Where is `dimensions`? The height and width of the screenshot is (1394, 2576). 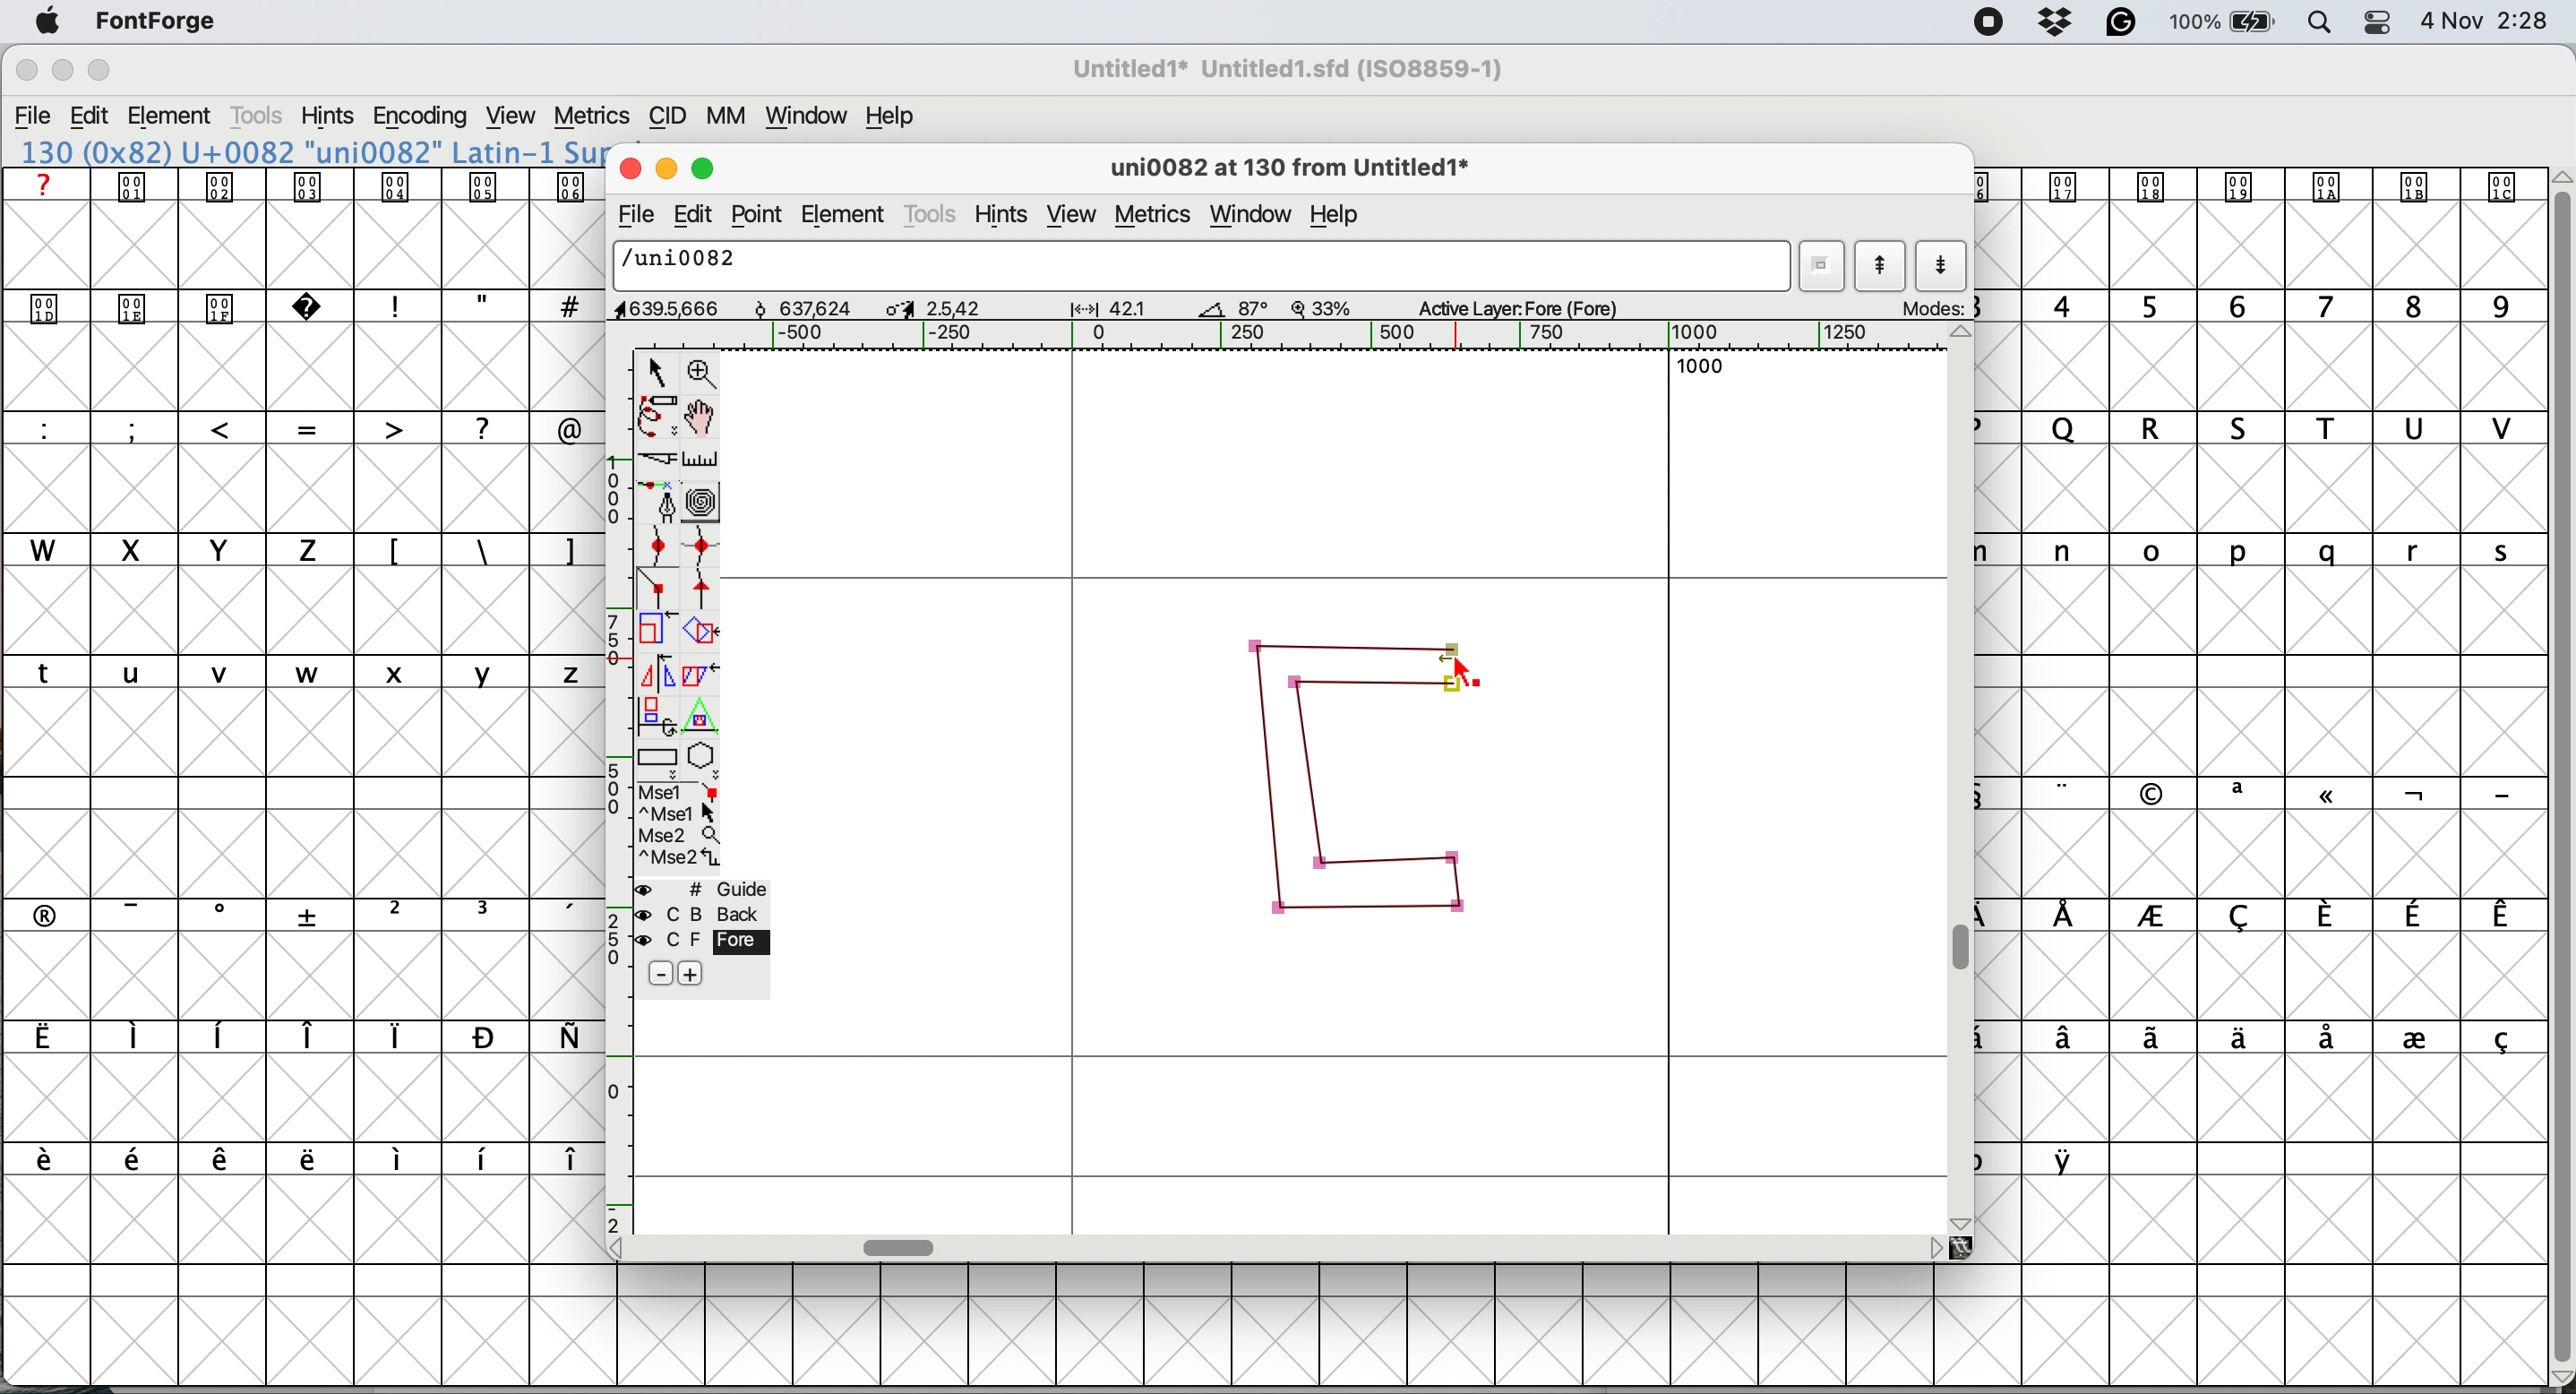 dimensions is located at coordinates (929, 307).